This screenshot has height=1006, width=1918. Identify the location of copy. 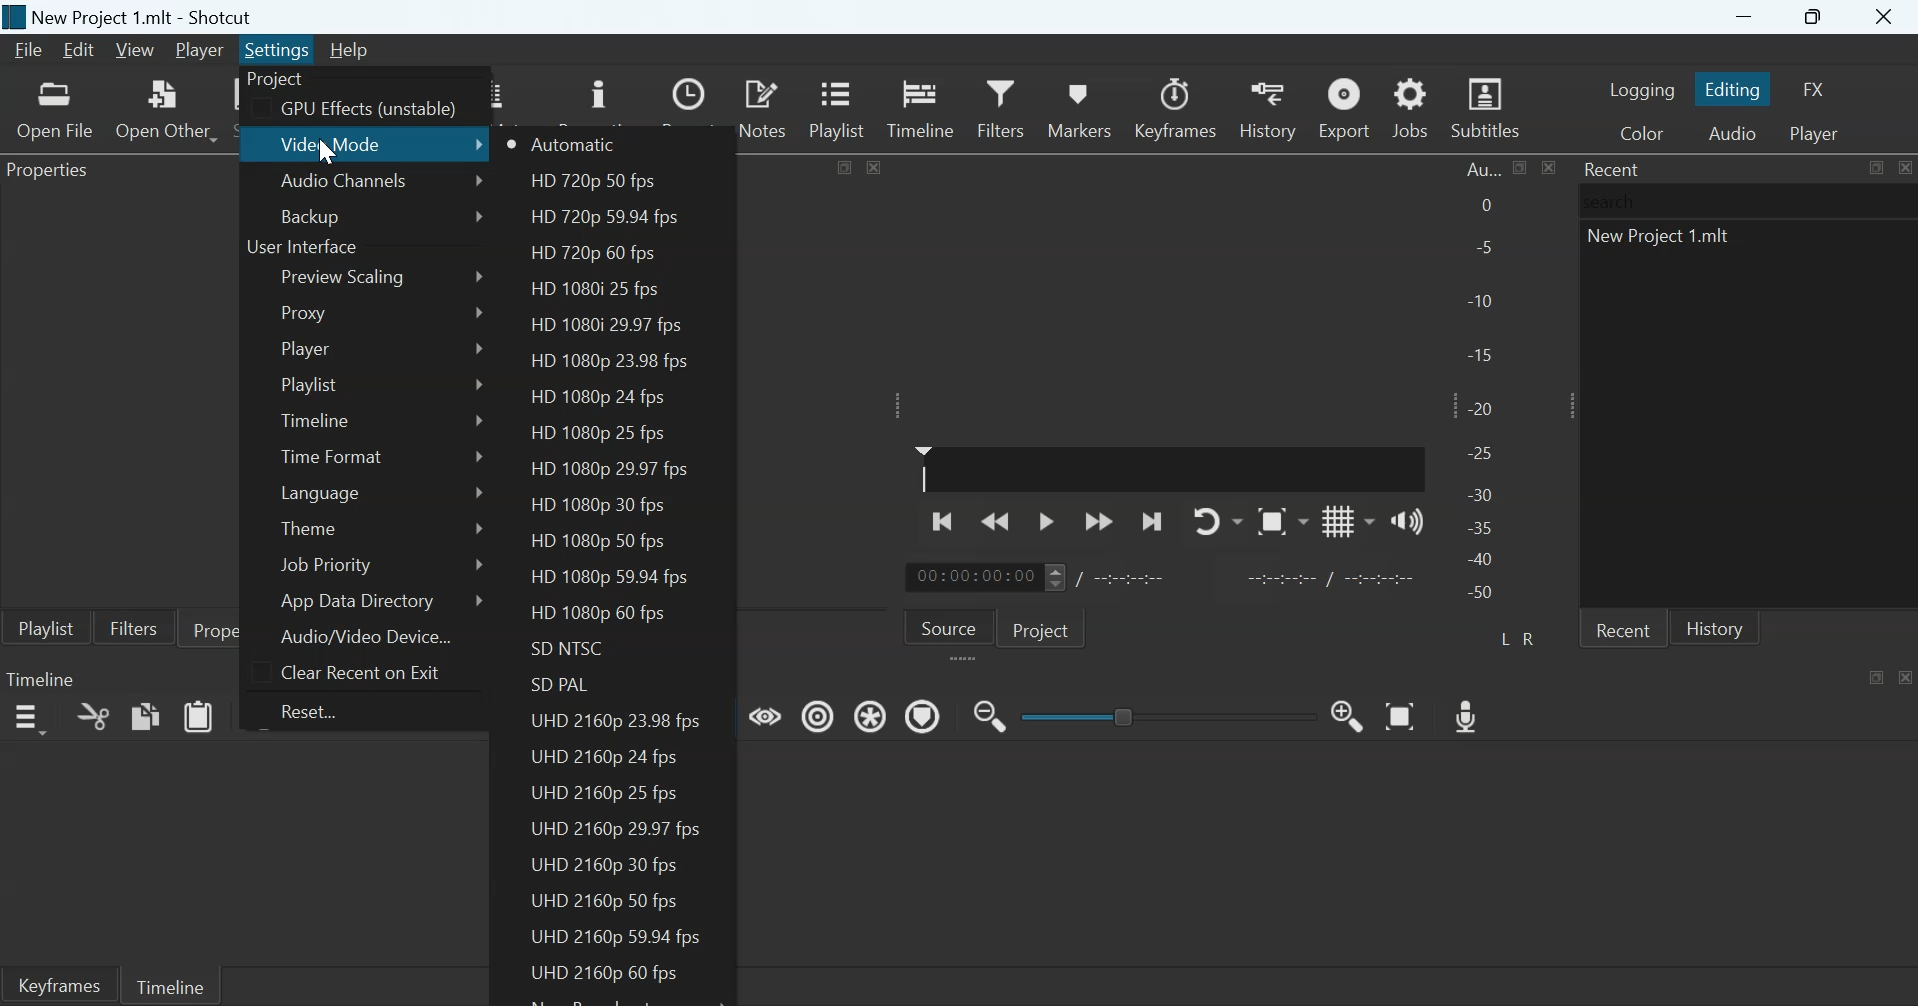
(146, 715).